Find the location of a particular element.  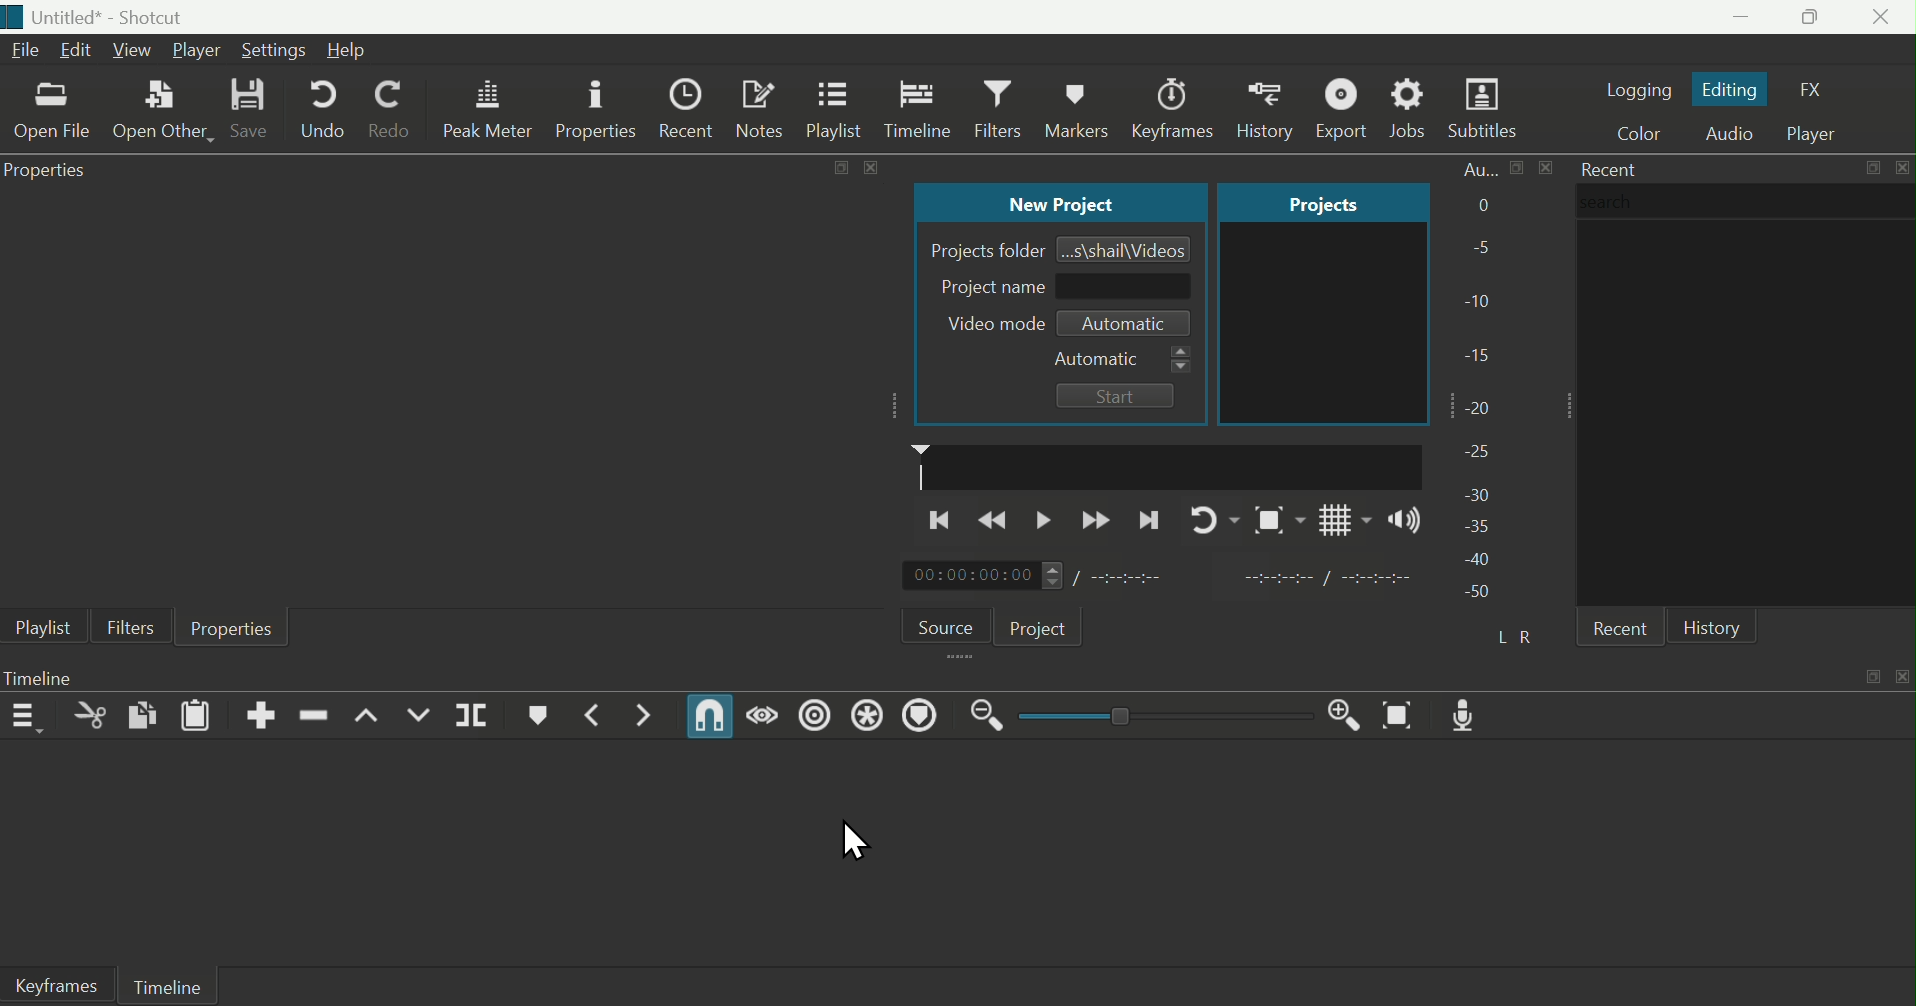

Append is located at coordinates (262, 715).